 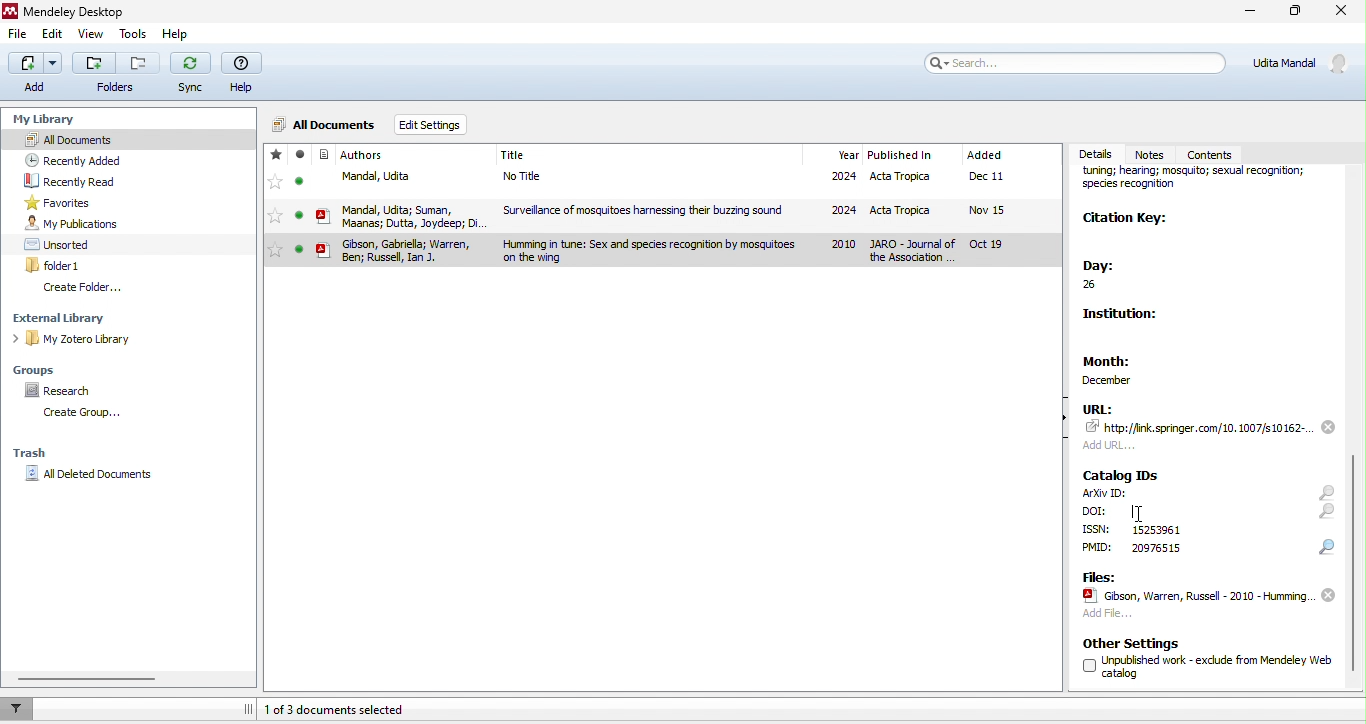 I want to click on add, so click(x=1114, y=444).